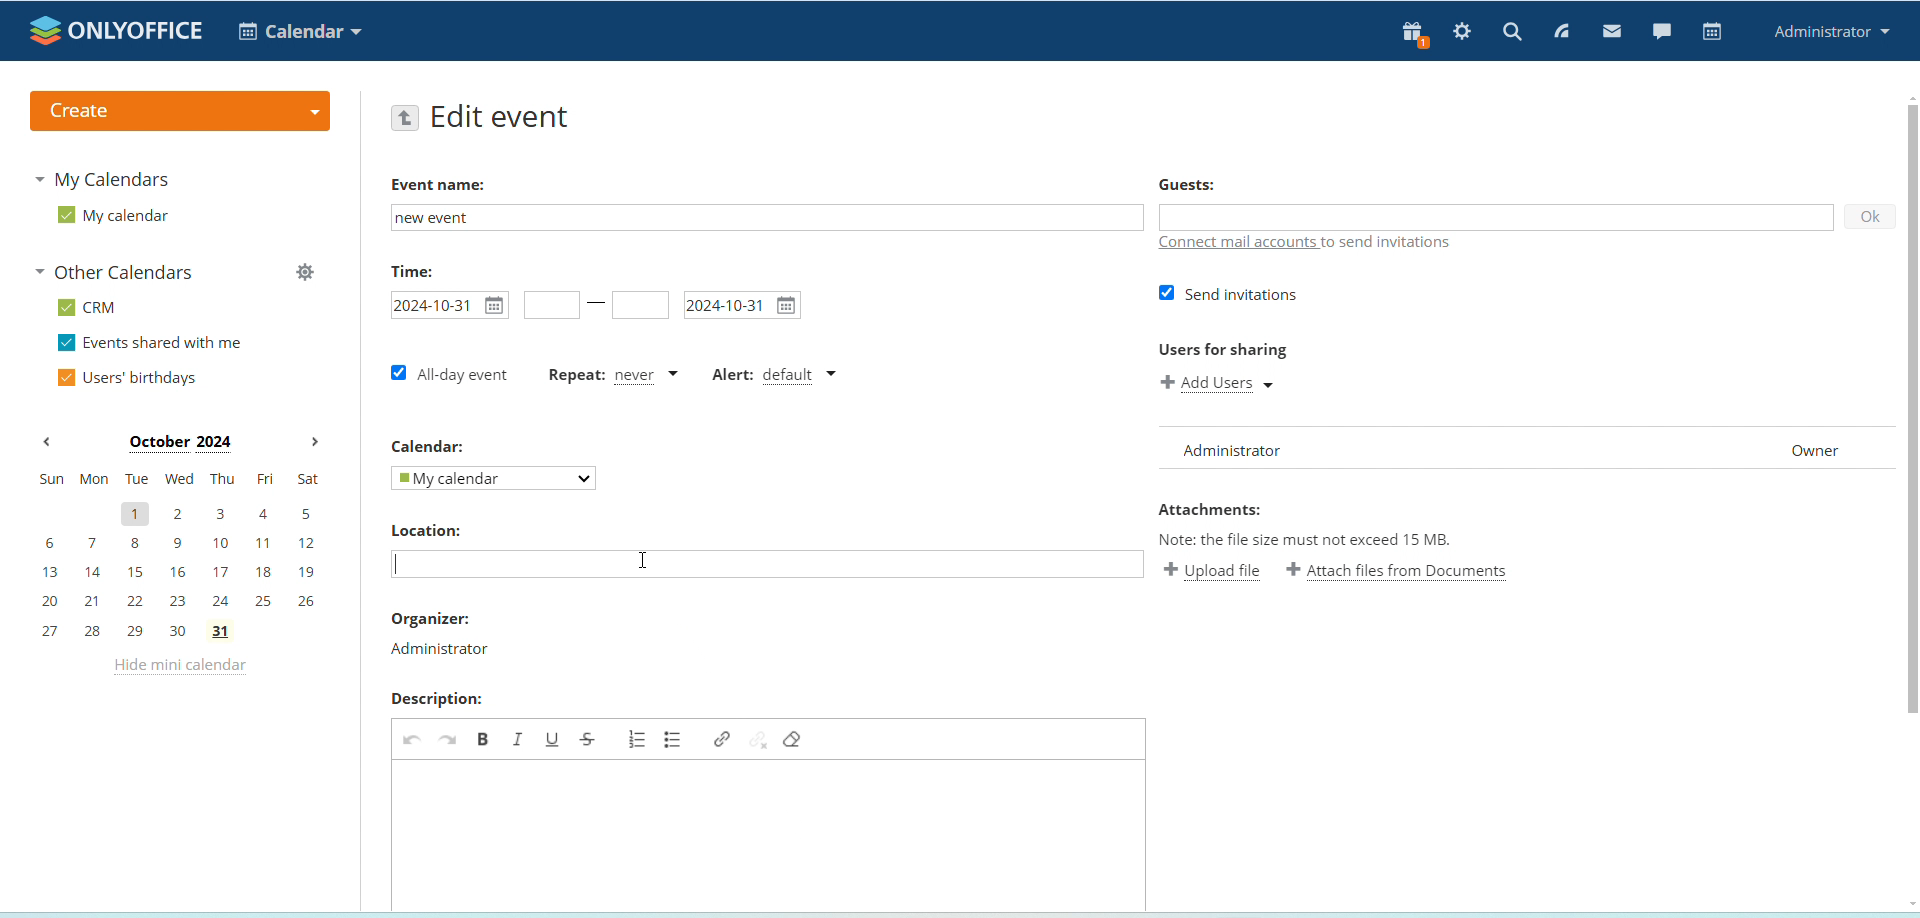 This screenshot has width=1920, height=918. I want to click on Organizer, so click(428, 618).